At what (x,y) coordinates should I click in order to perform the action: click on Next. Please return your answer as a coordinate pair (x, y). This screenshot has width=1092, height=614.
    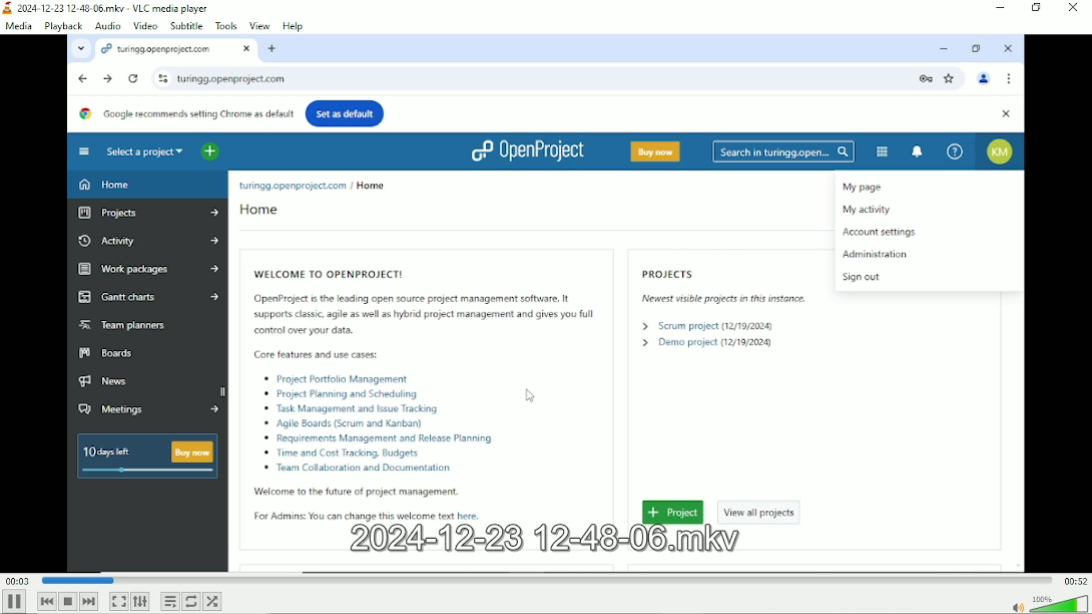
    Looking at the image, I should click on (90, 601).